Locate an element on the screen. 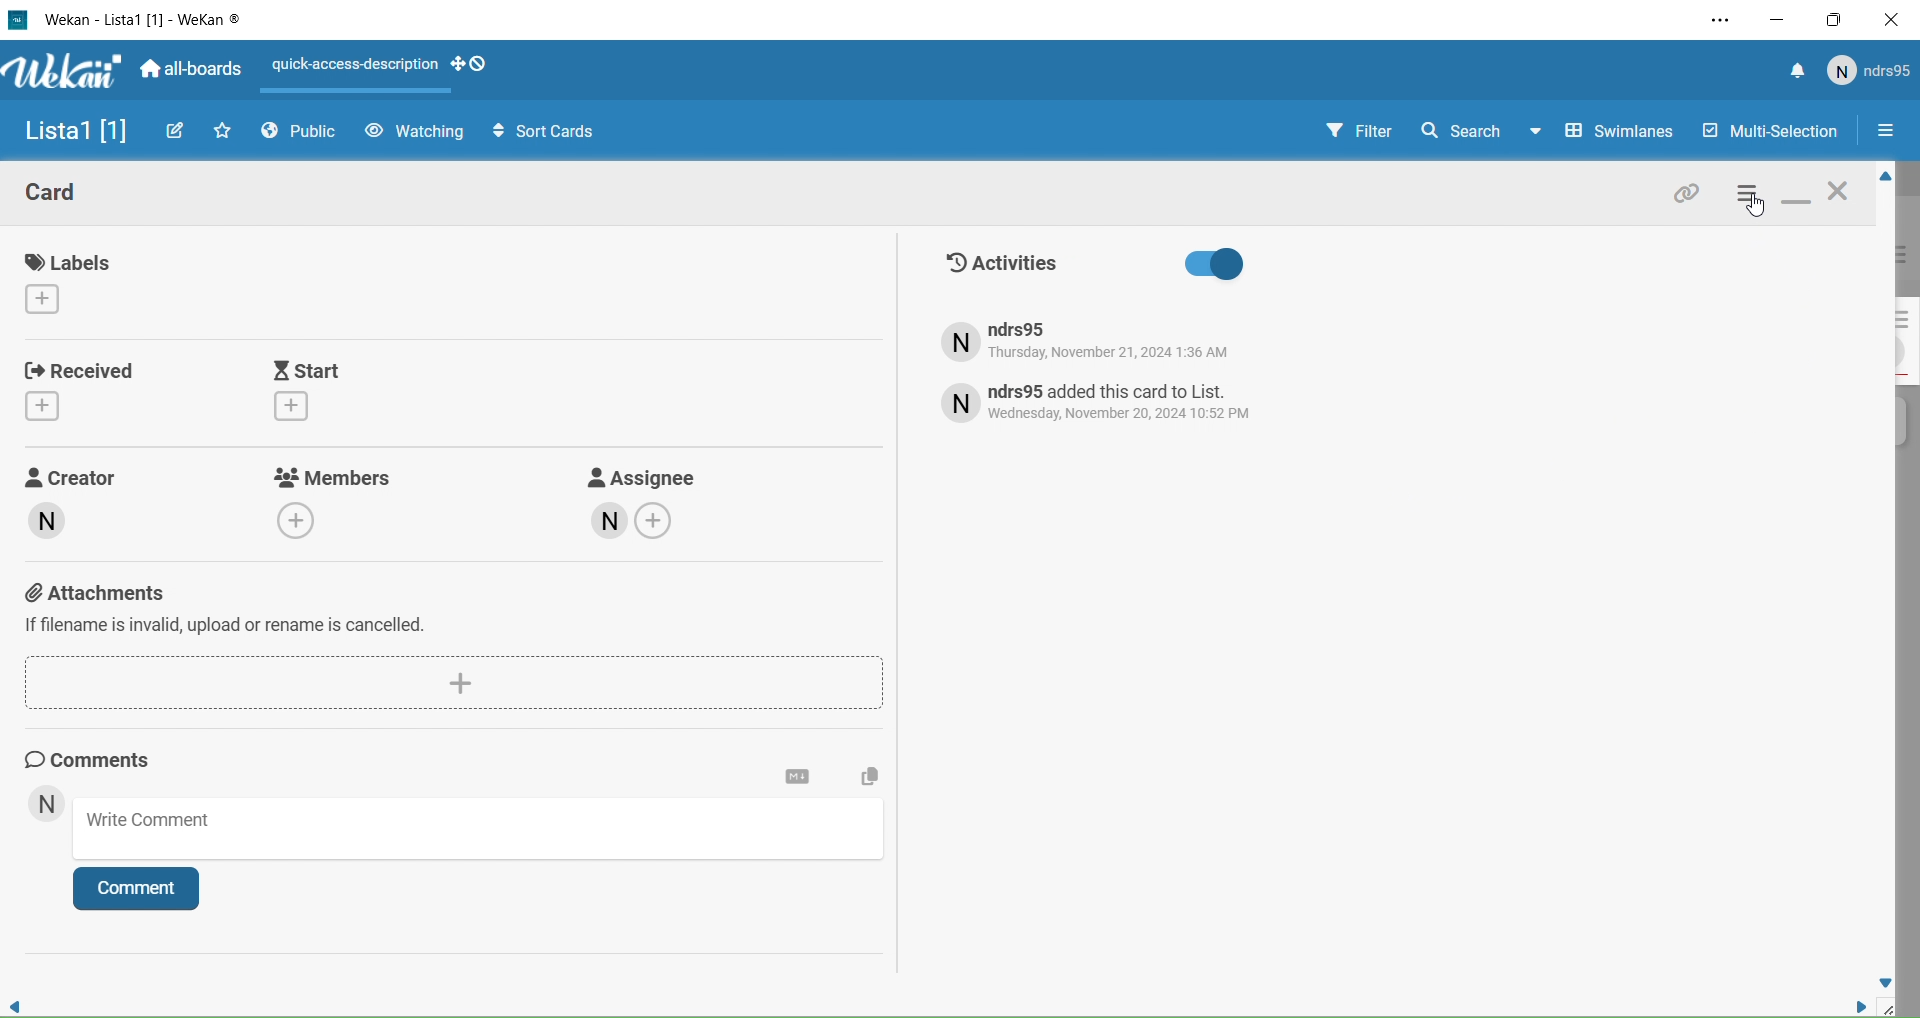 This screenshot has width=1920, height=1018. Assignee is located at coordinates (666, 511).